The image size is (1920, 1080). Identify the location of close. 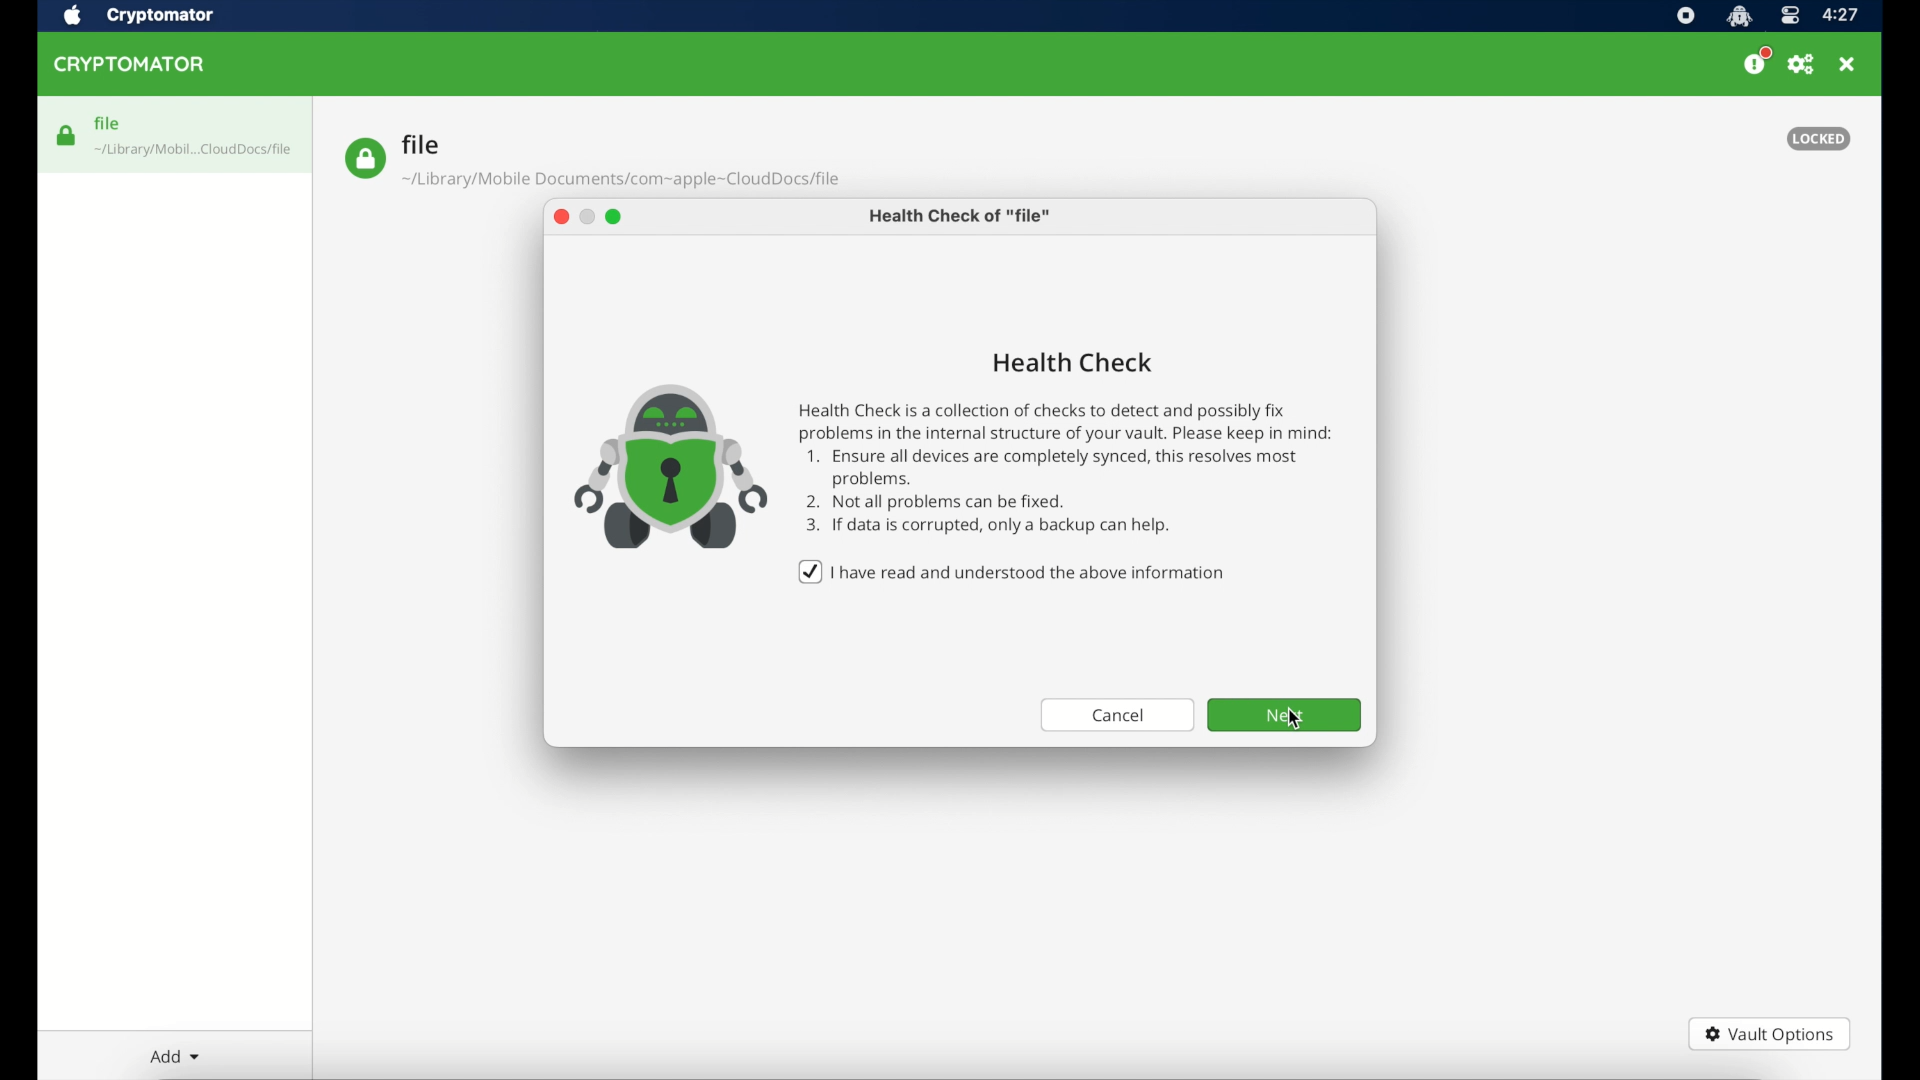
(1849, 65).